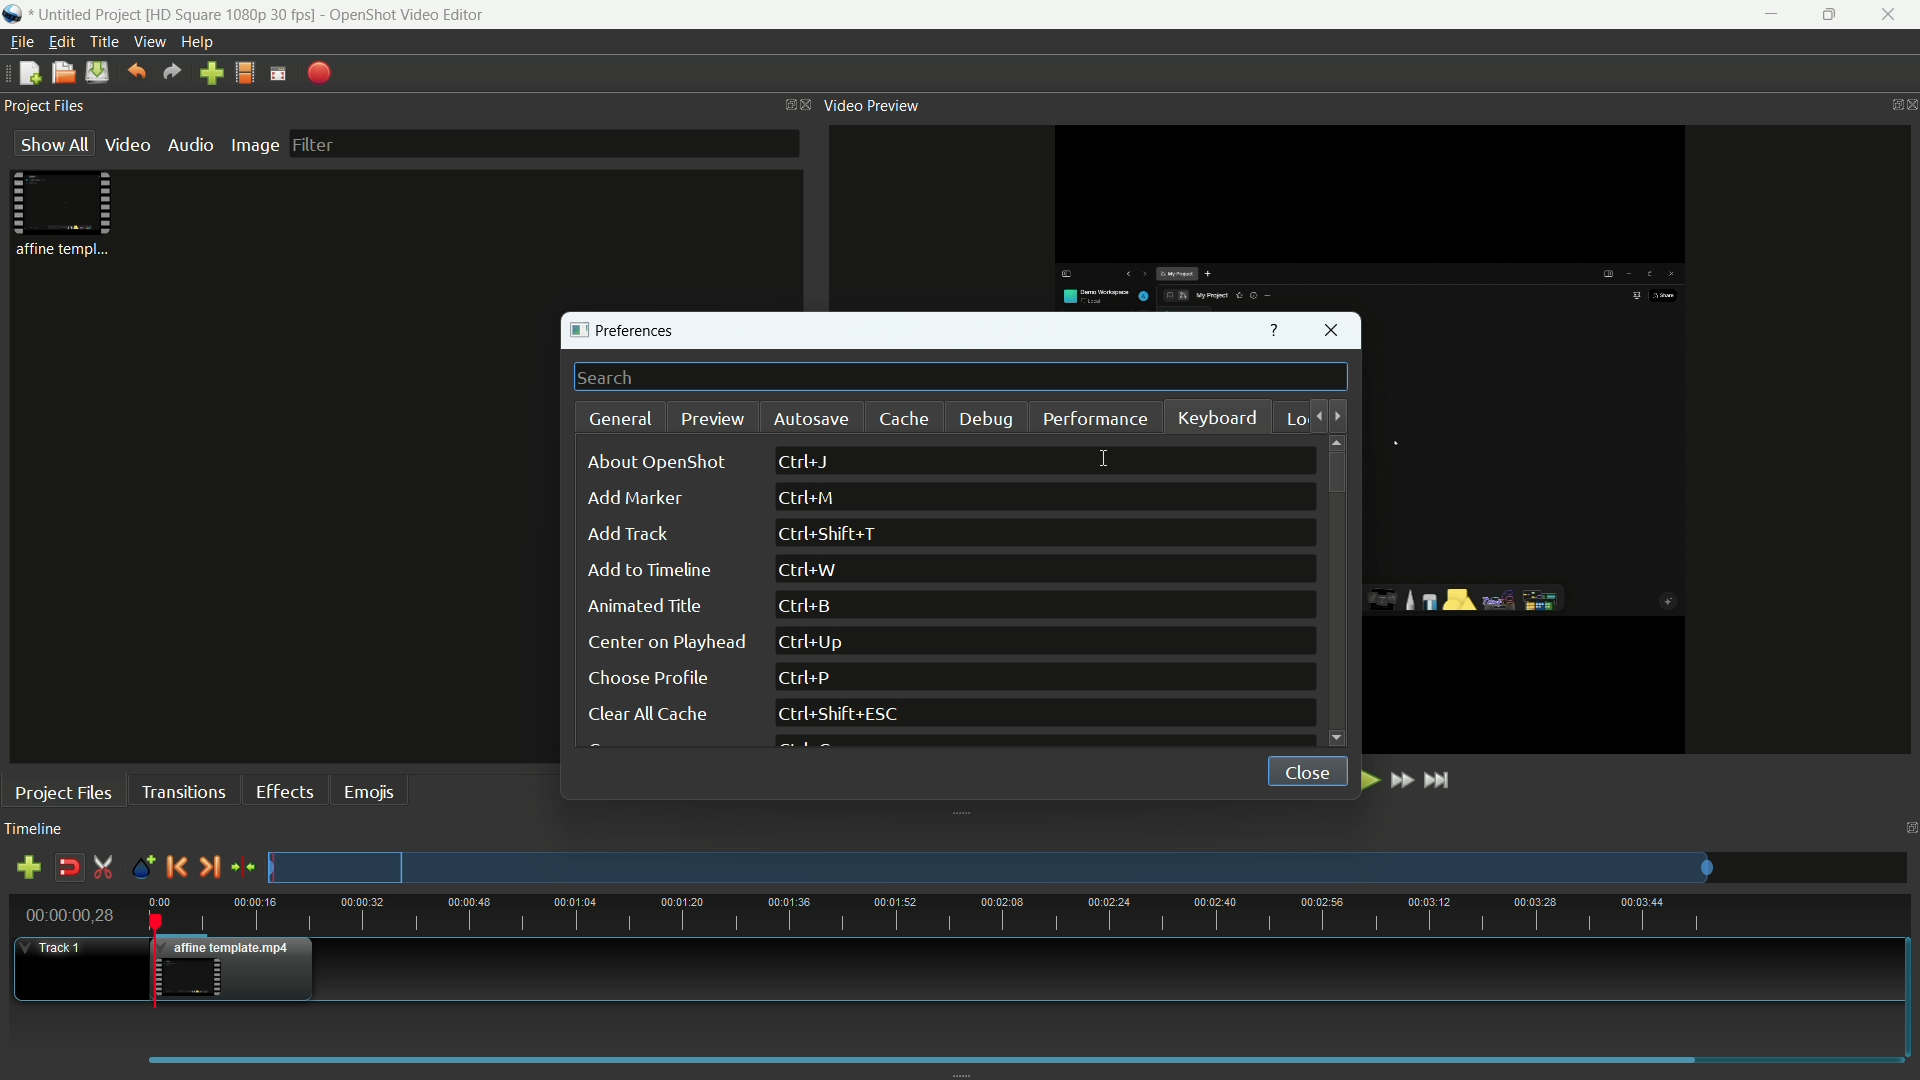 Image resolution: width=1920 pixels, height=1080 pixels. I want to click on project files, so click(47, 107).